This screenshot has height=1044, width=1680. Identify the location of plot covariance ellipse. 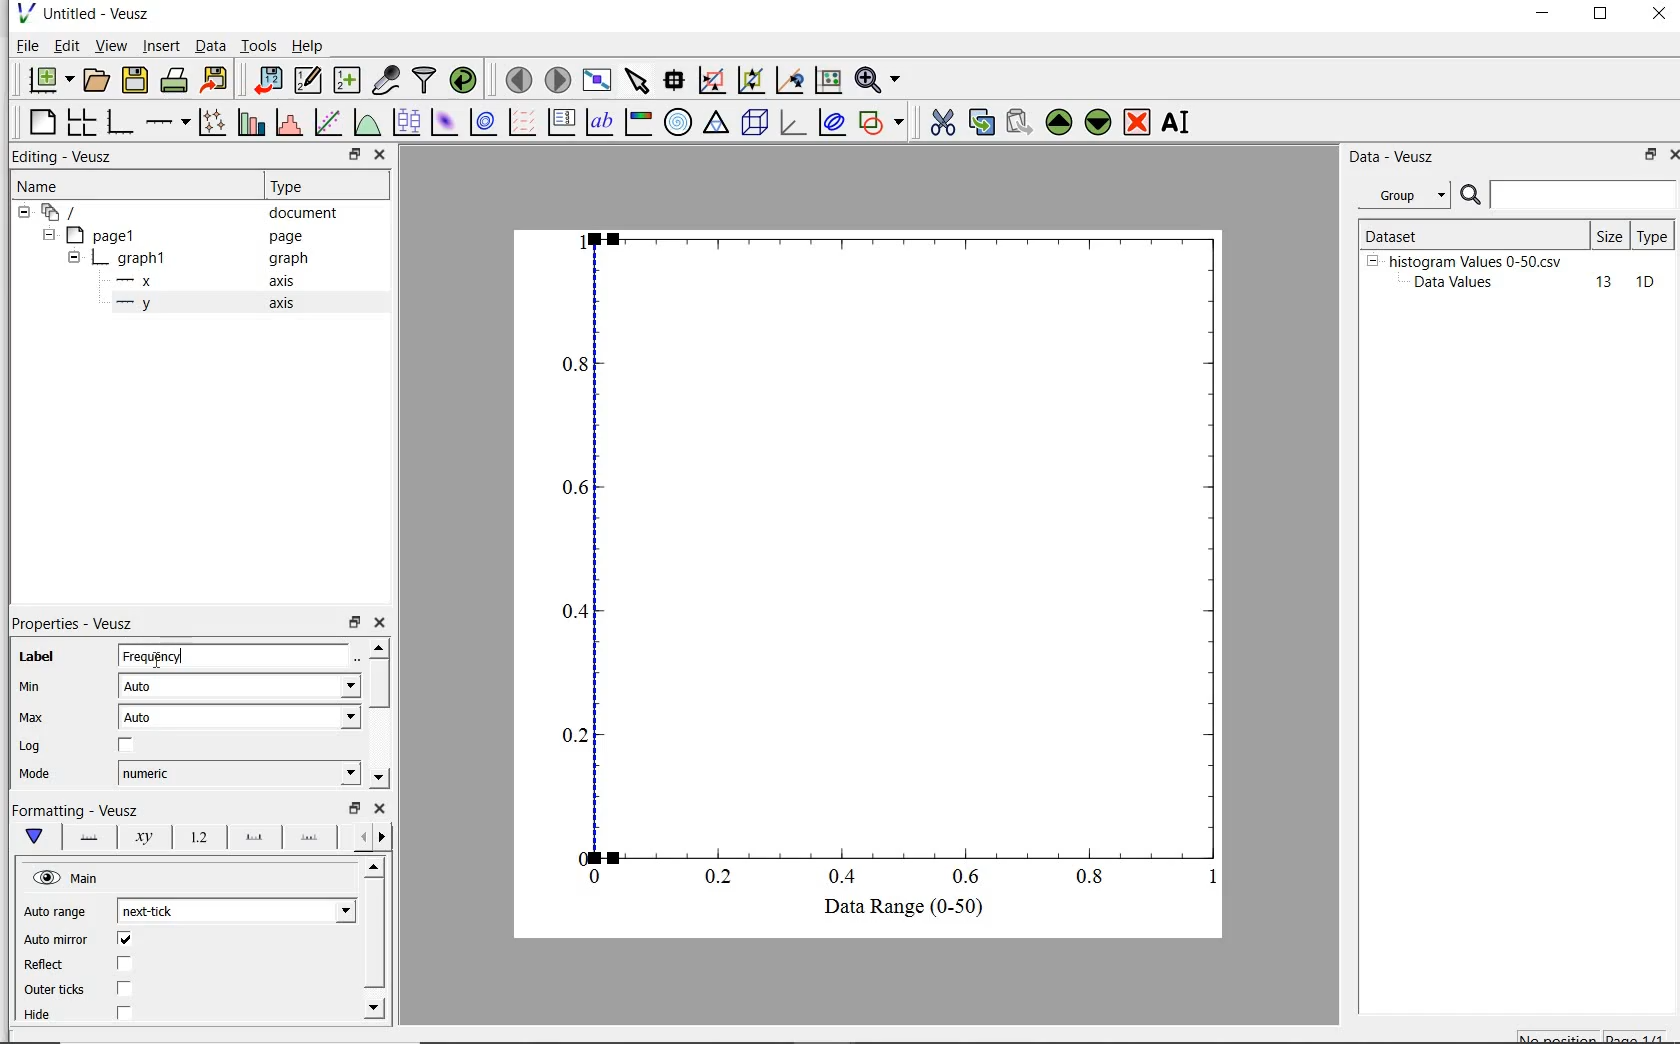
(832, 125).